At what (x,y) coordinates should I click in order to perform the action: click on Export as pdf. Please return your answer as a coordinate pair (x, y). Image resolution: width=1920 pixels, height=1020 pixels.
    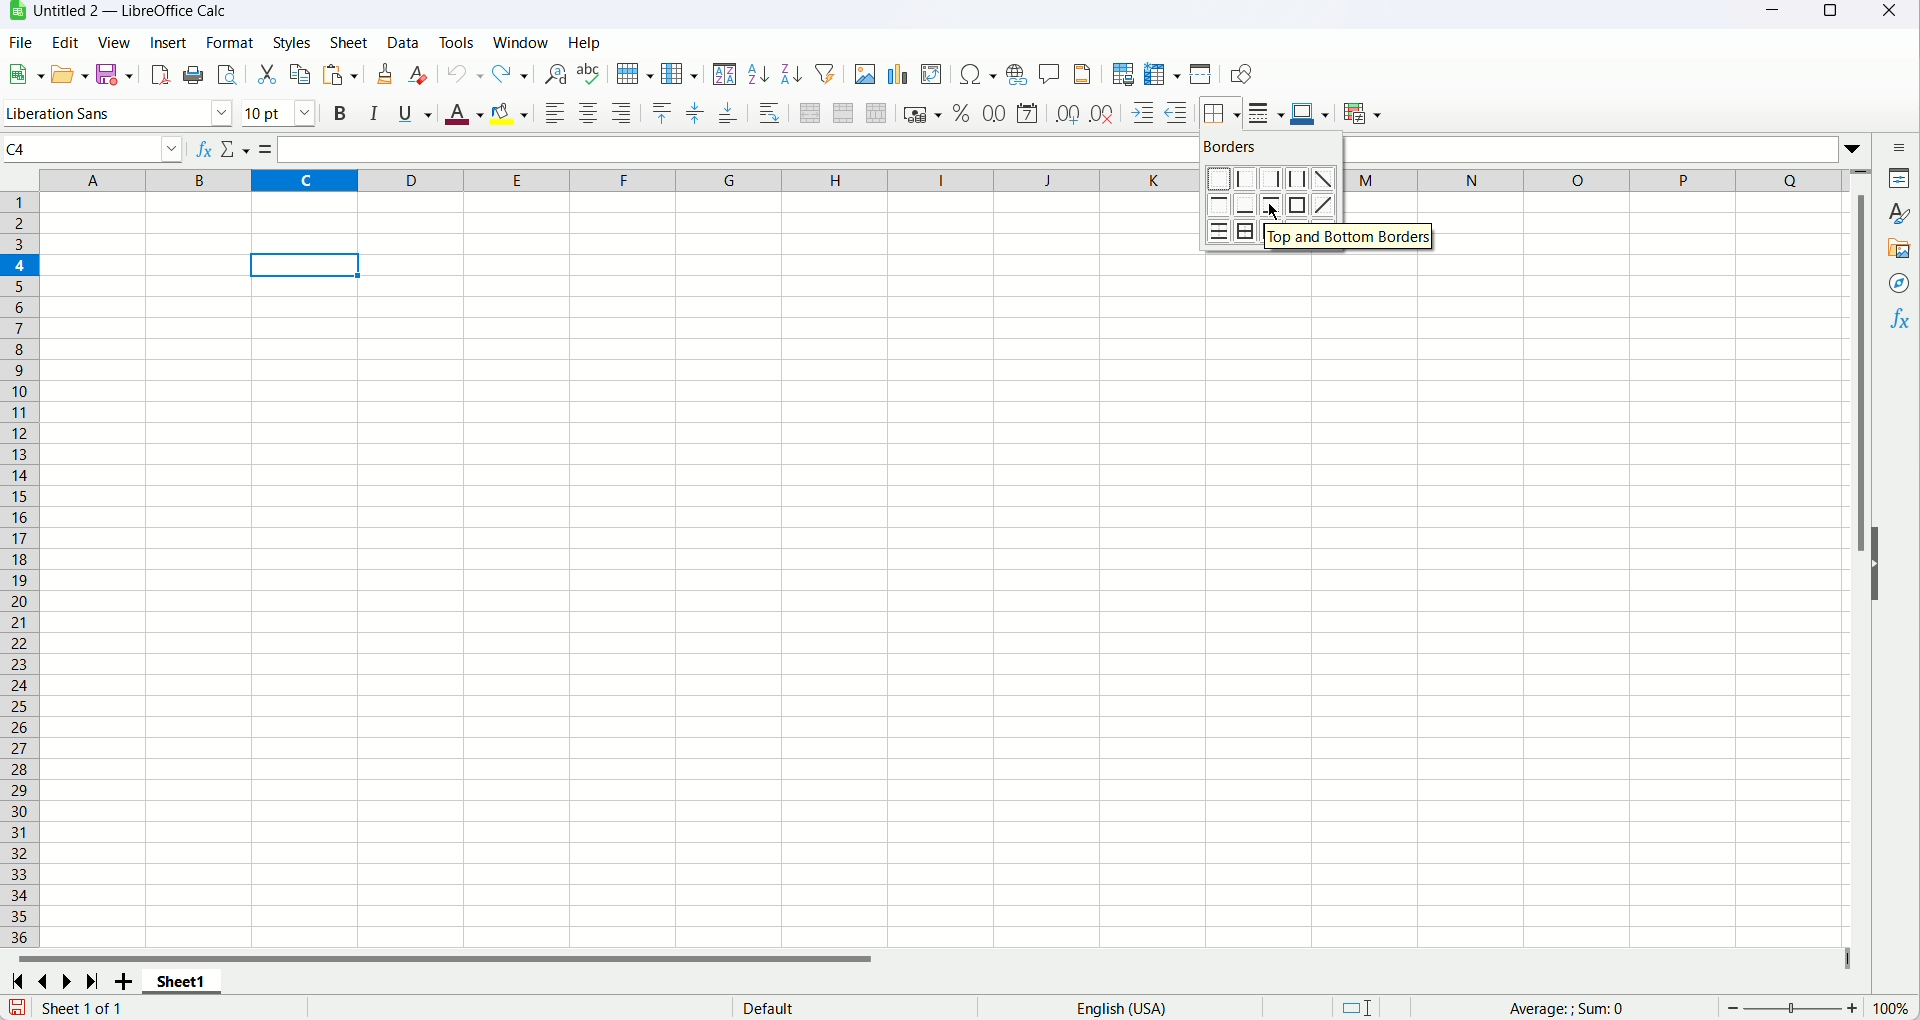
    Looking at the image, I should click on (160, 74).